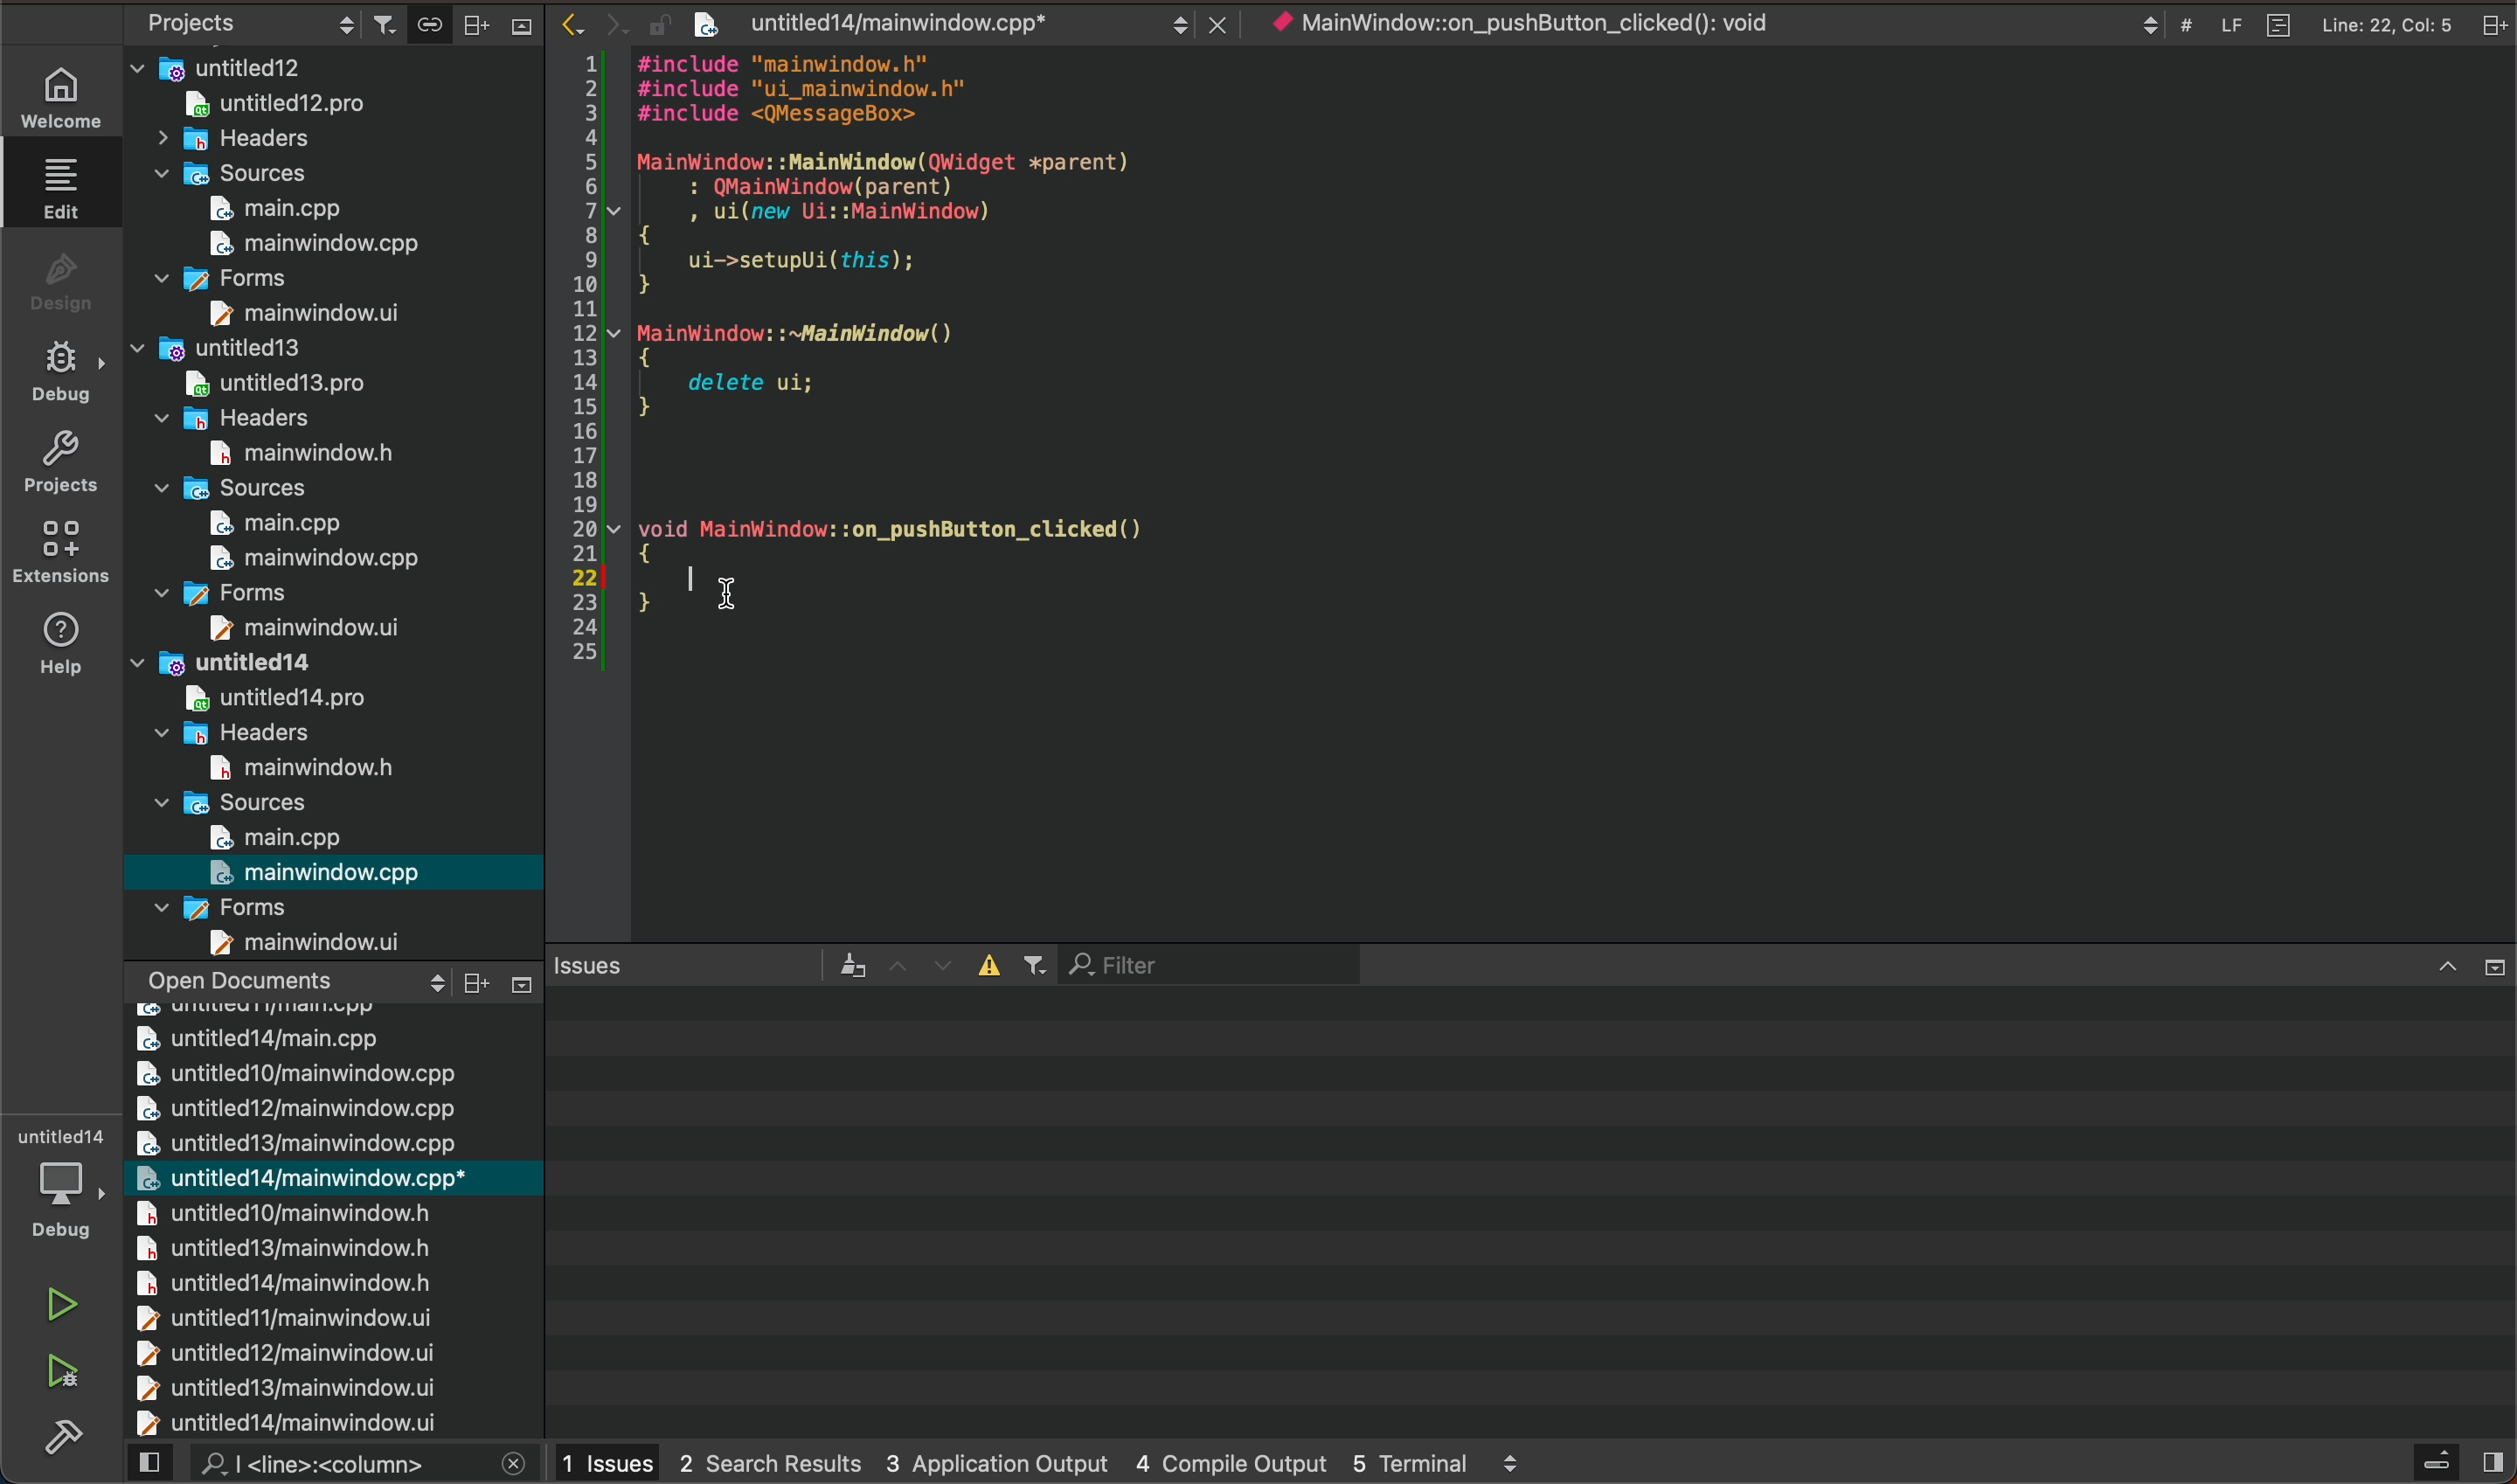 The width and height of the screenshot is (2517, 1484). I want to click on main windowh, so click(284, 765).